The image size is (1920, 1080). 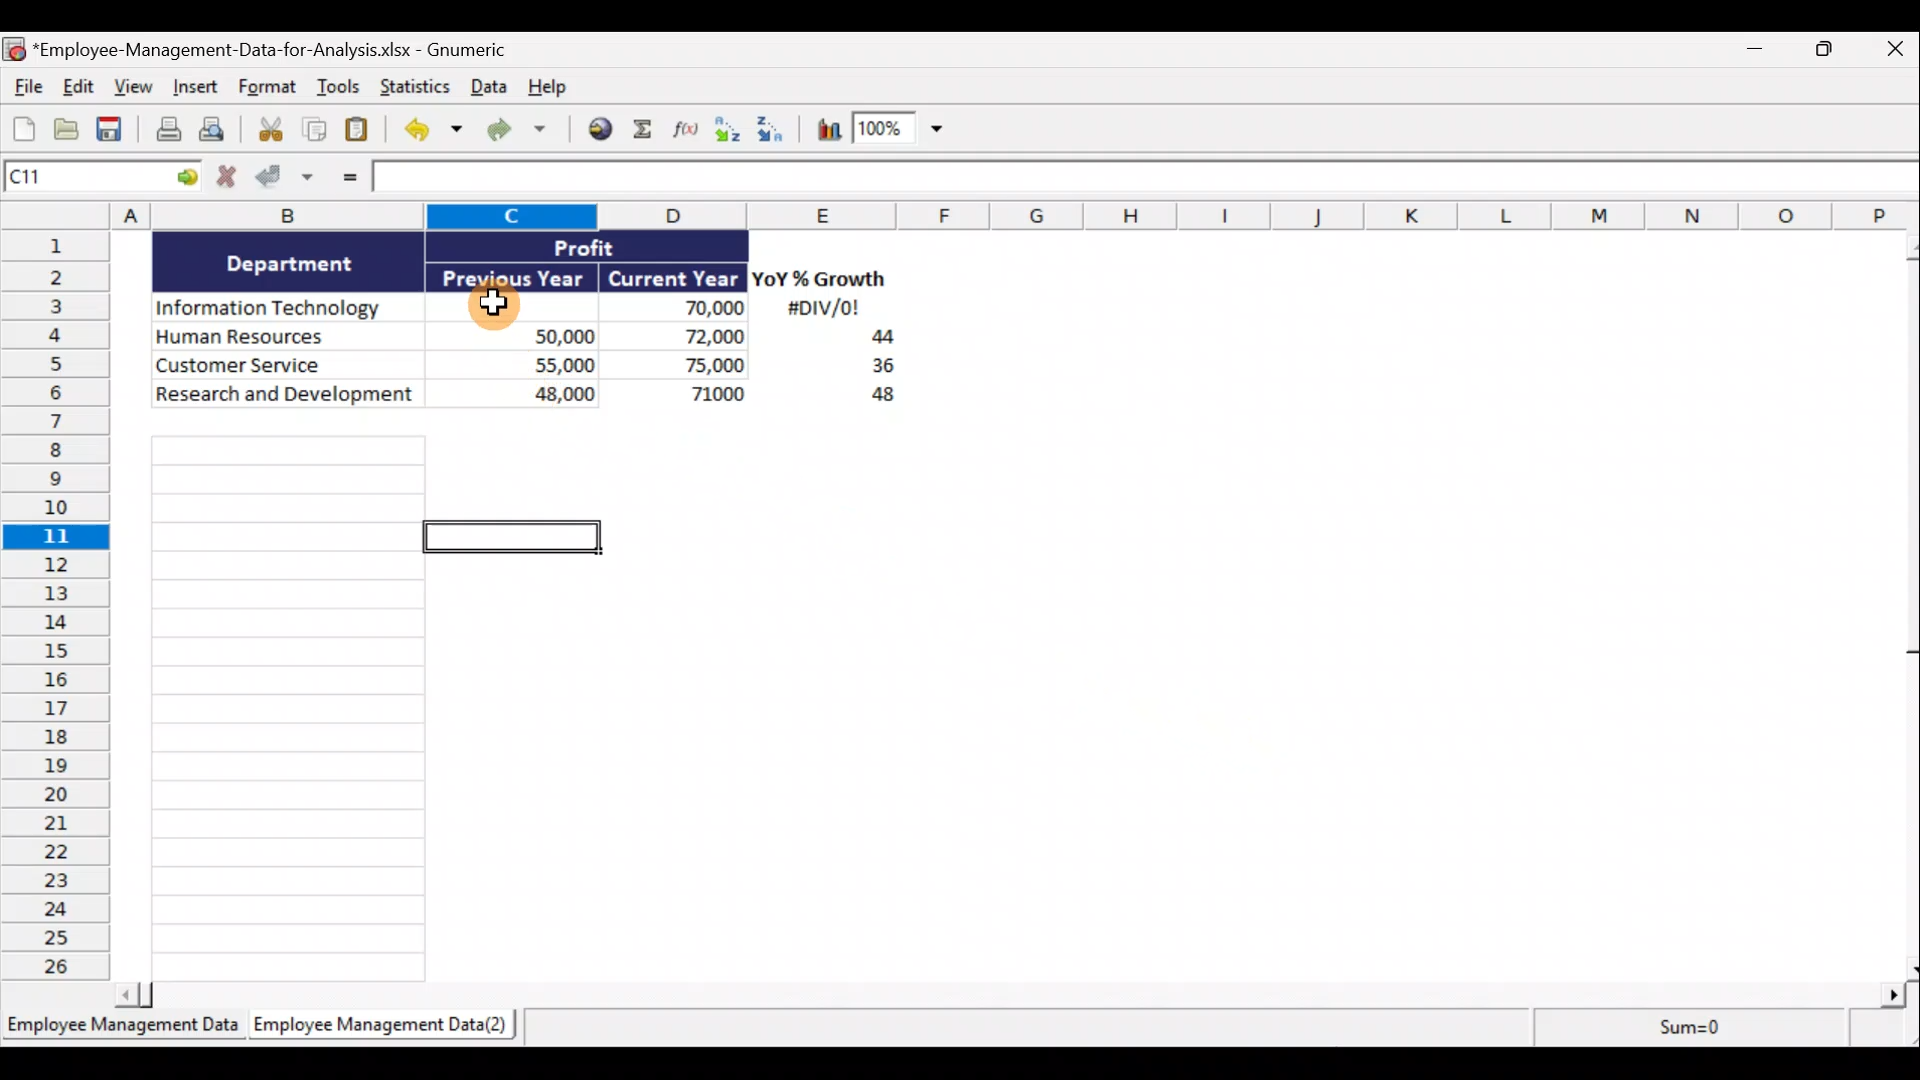 What do you see at coordinates (165, 131) in the screenshot?
I see `Print current file` at bounding box center [165, 131].